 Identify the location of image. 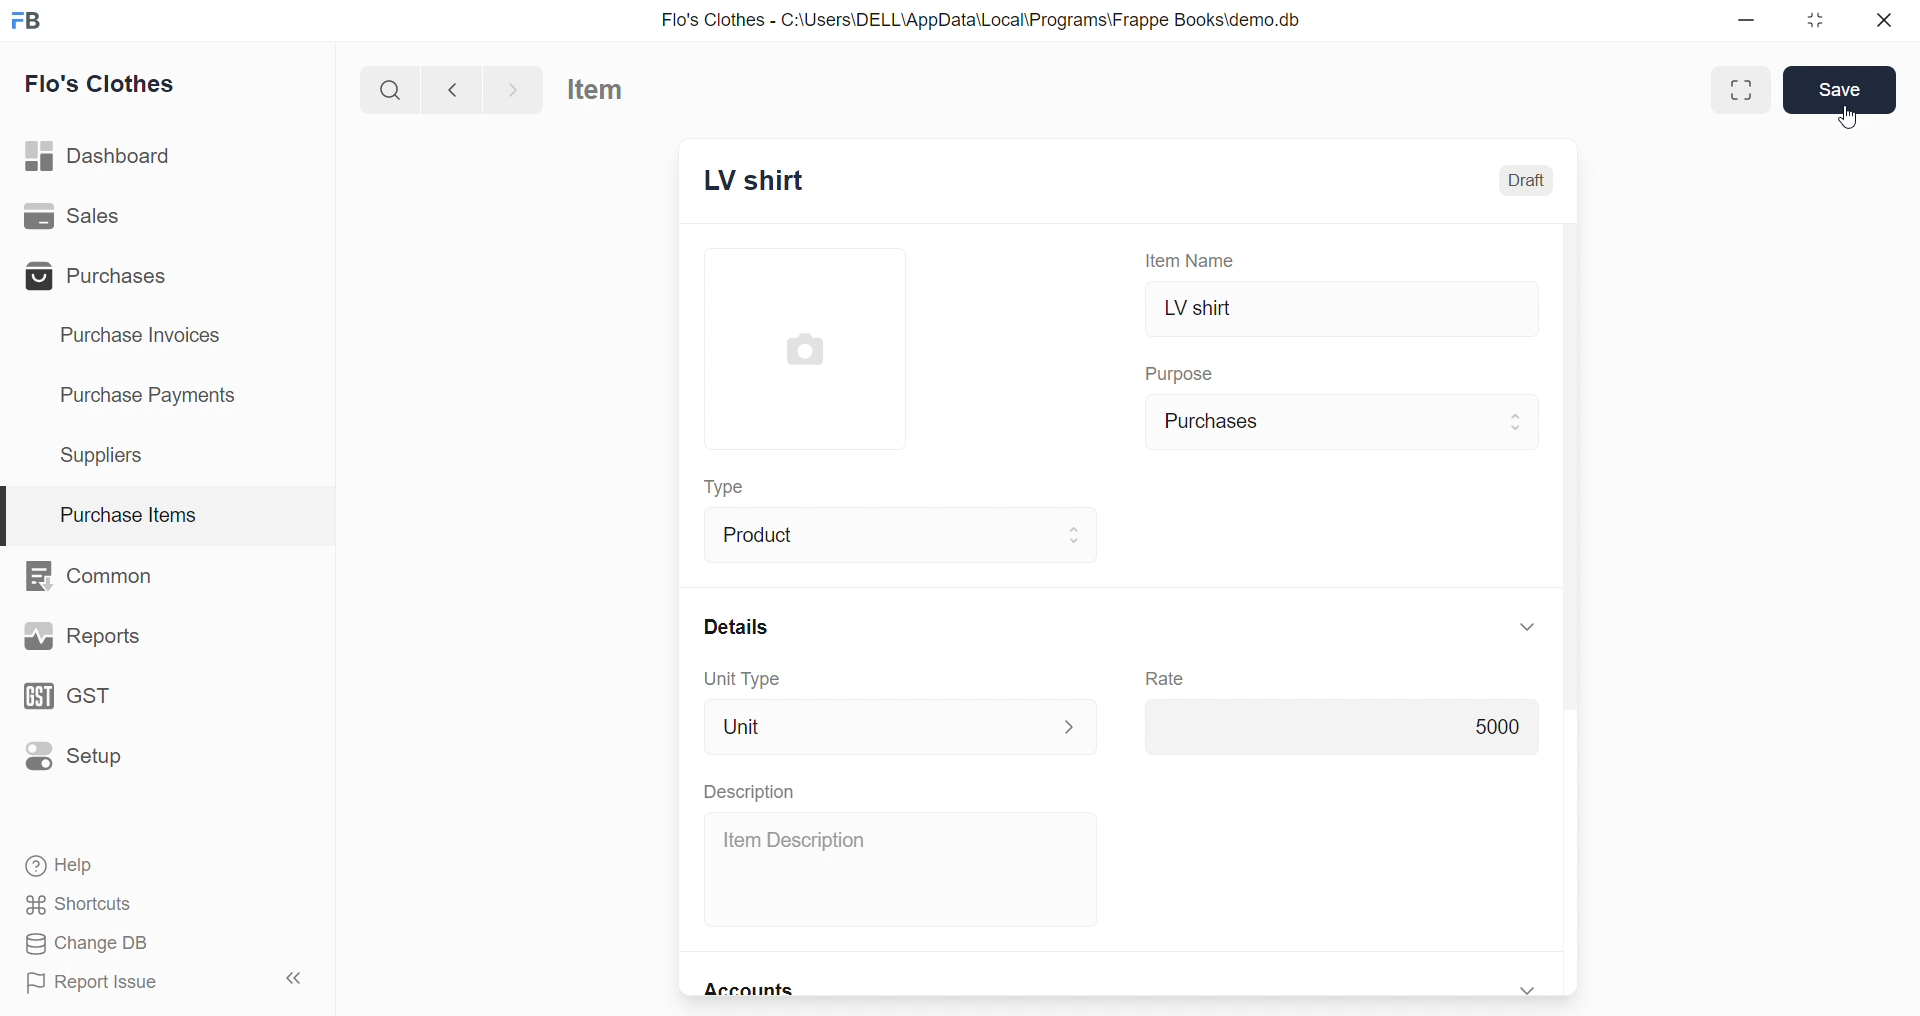
(809, 349).